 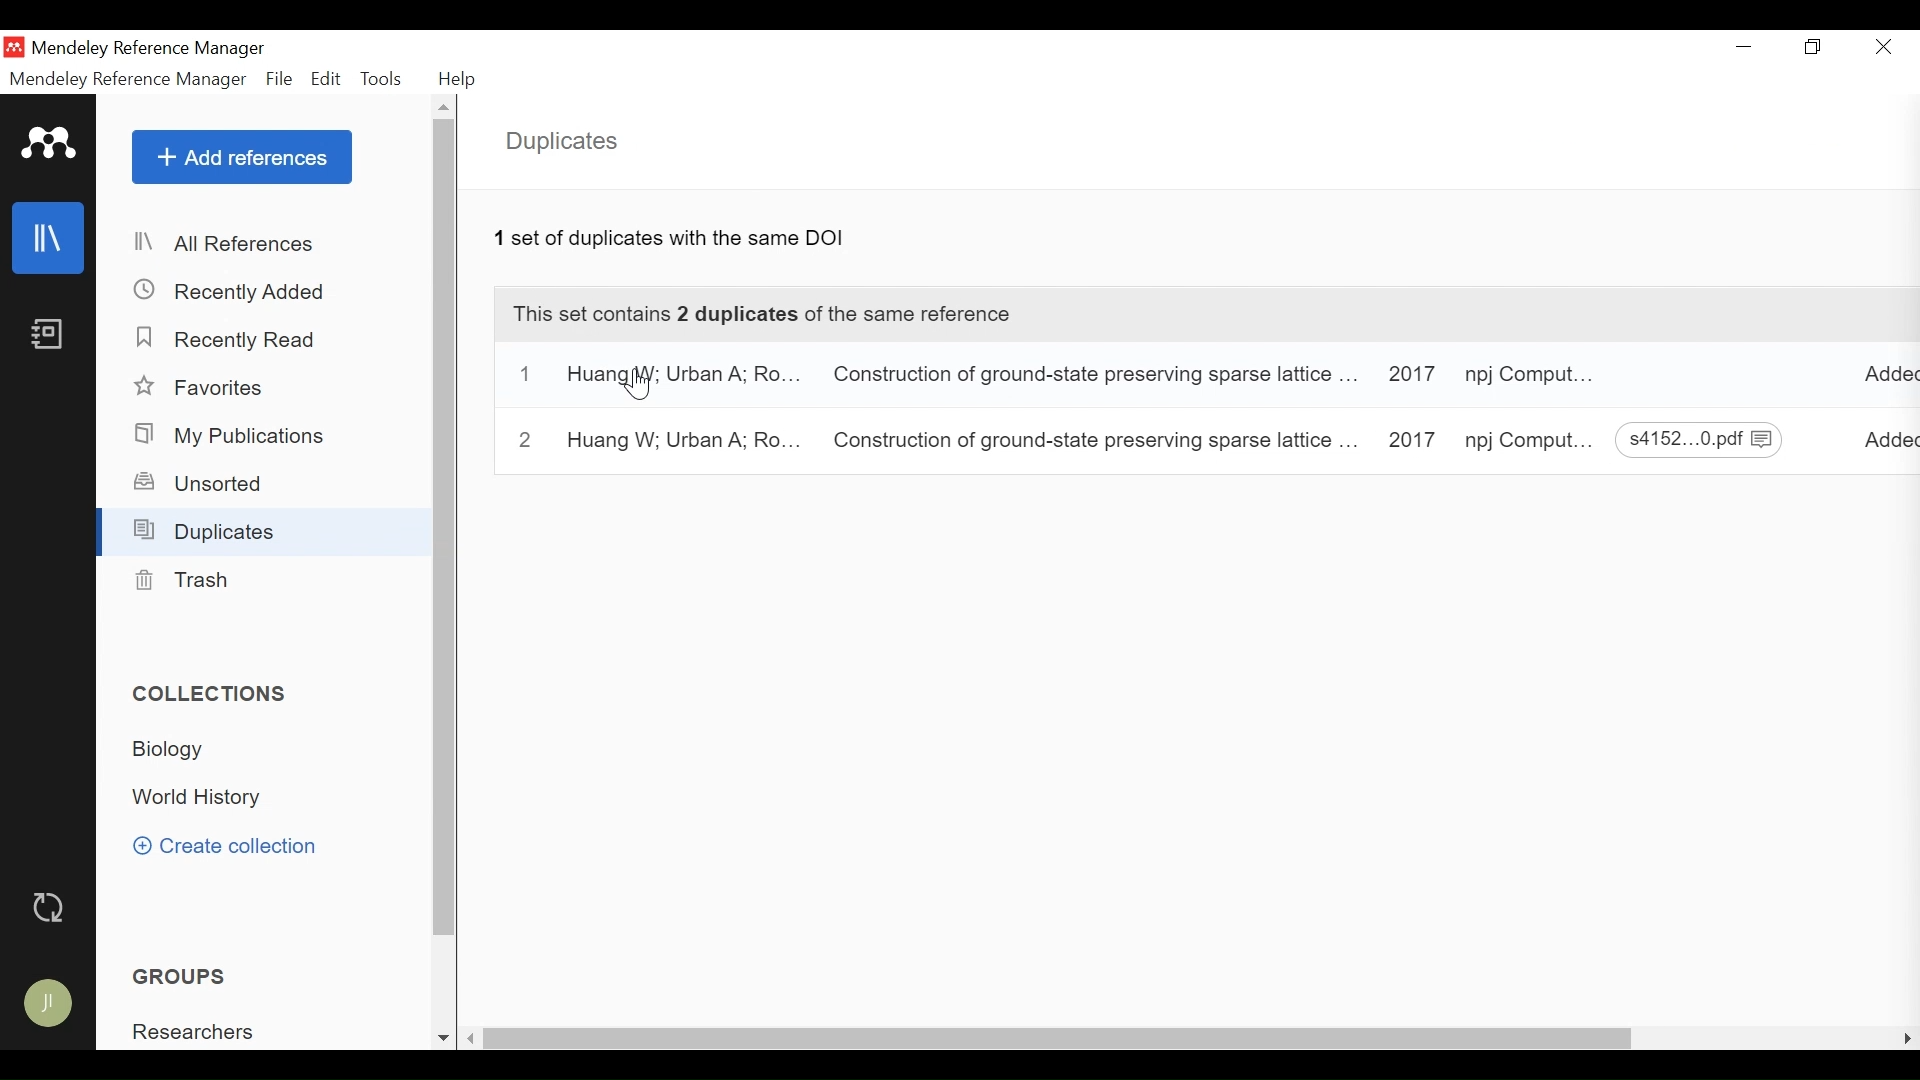 What do you see at coordinates (279, 80) in the screenshot?
I see `File` at bounding box center [279, 80].